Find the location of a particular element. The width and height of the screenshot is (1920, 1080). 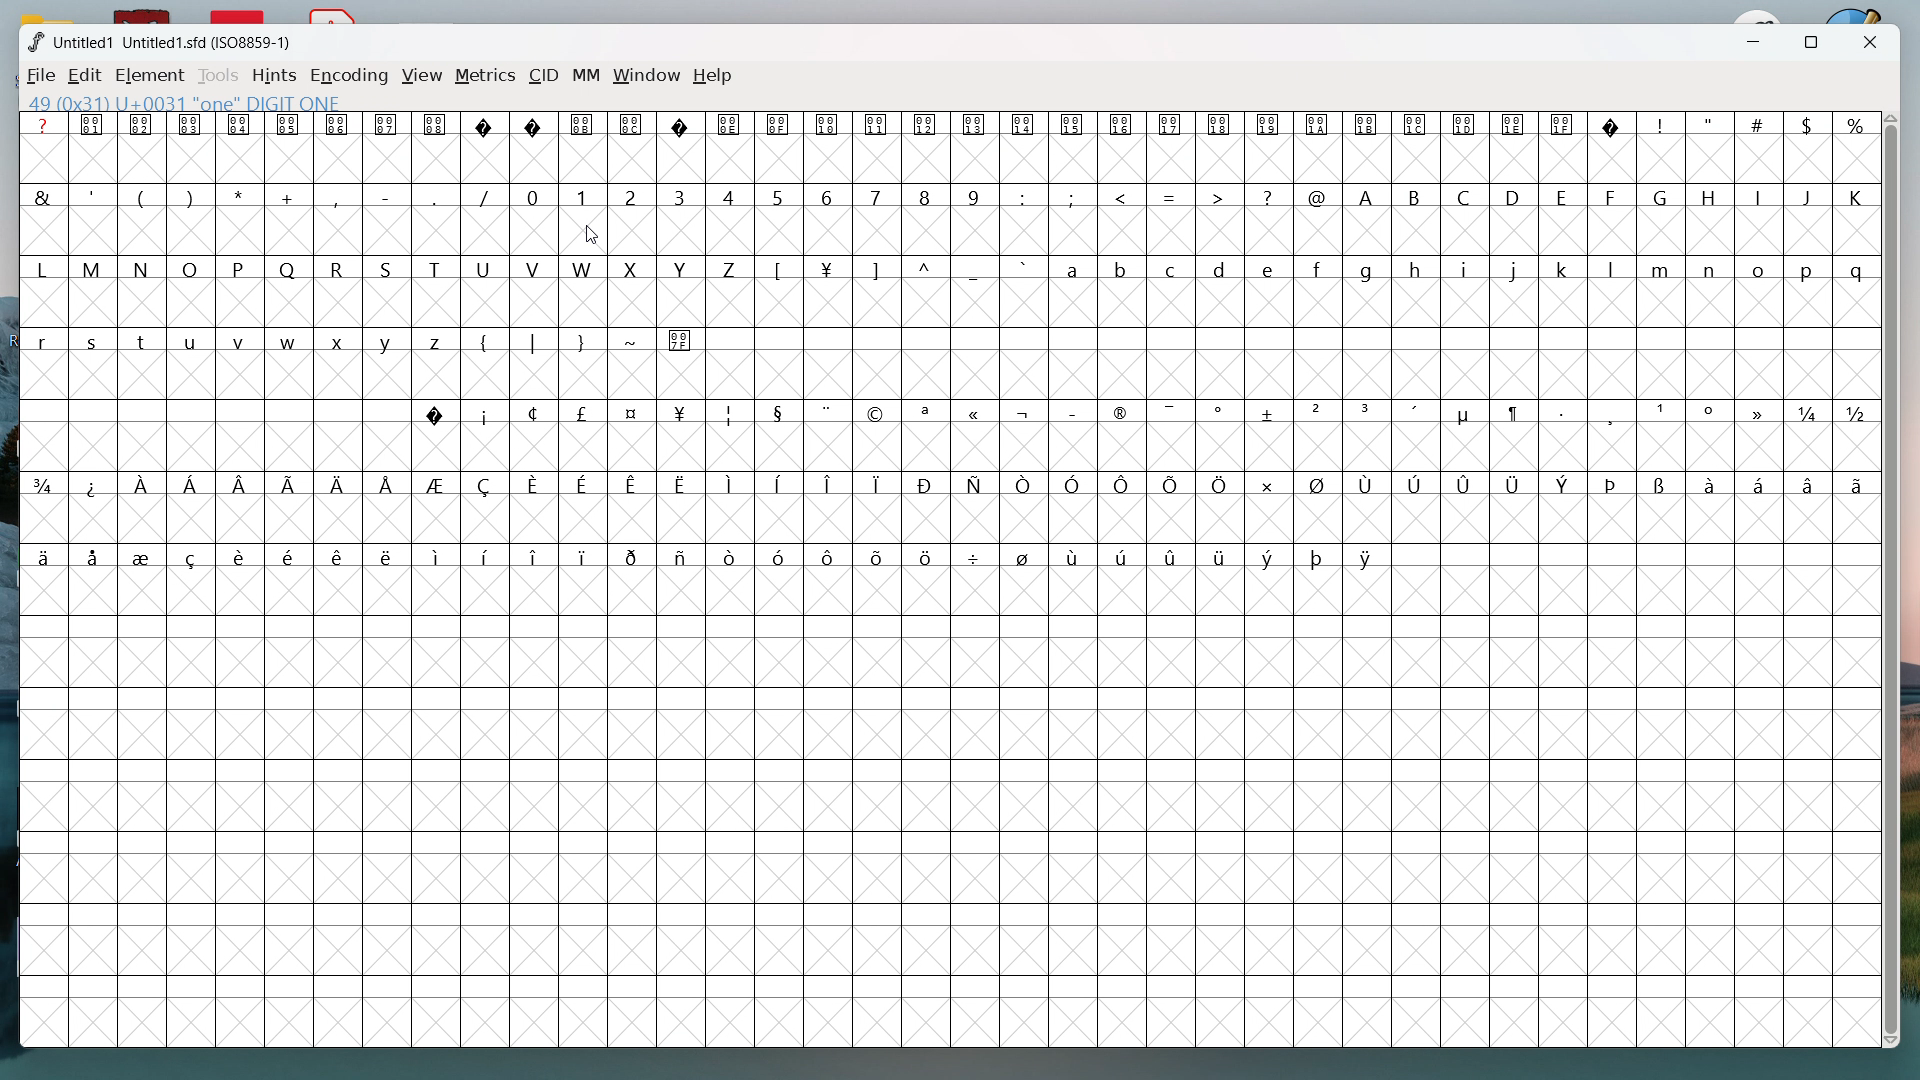

symbol is located at coordinates (1169, 126).